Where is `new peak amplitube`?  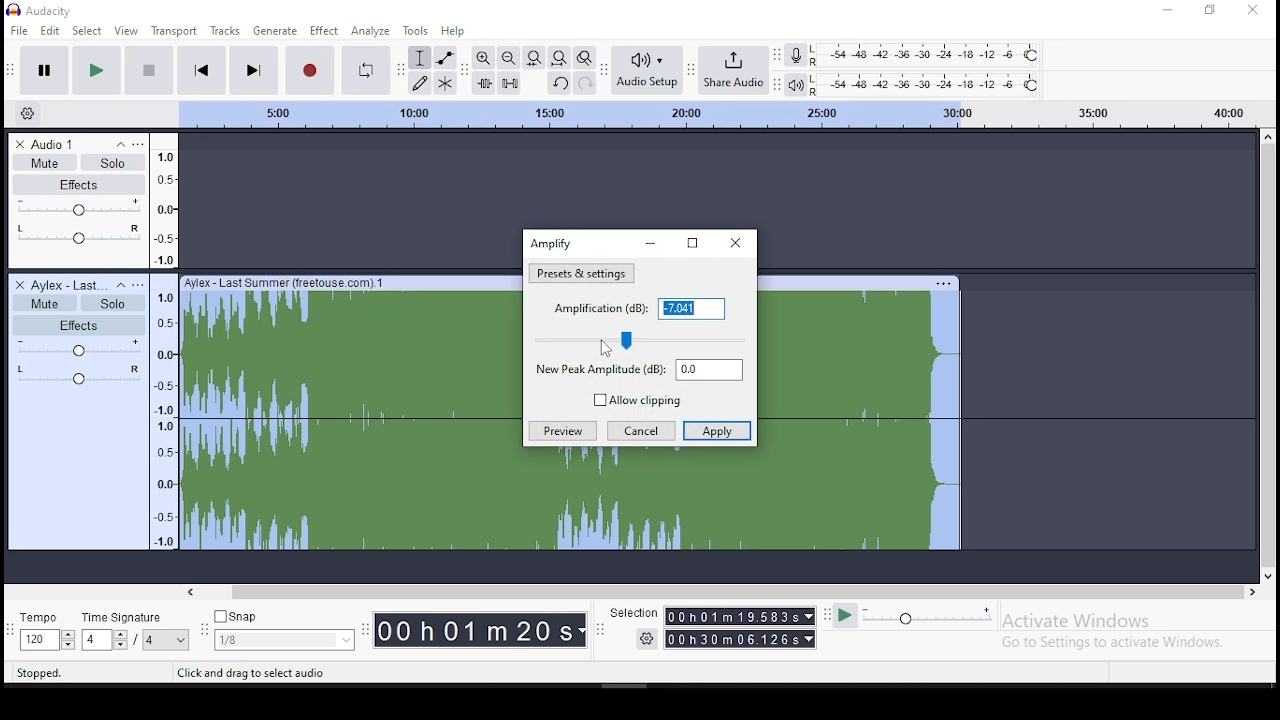
new peak amplitube is located at coordinates (639, 370).